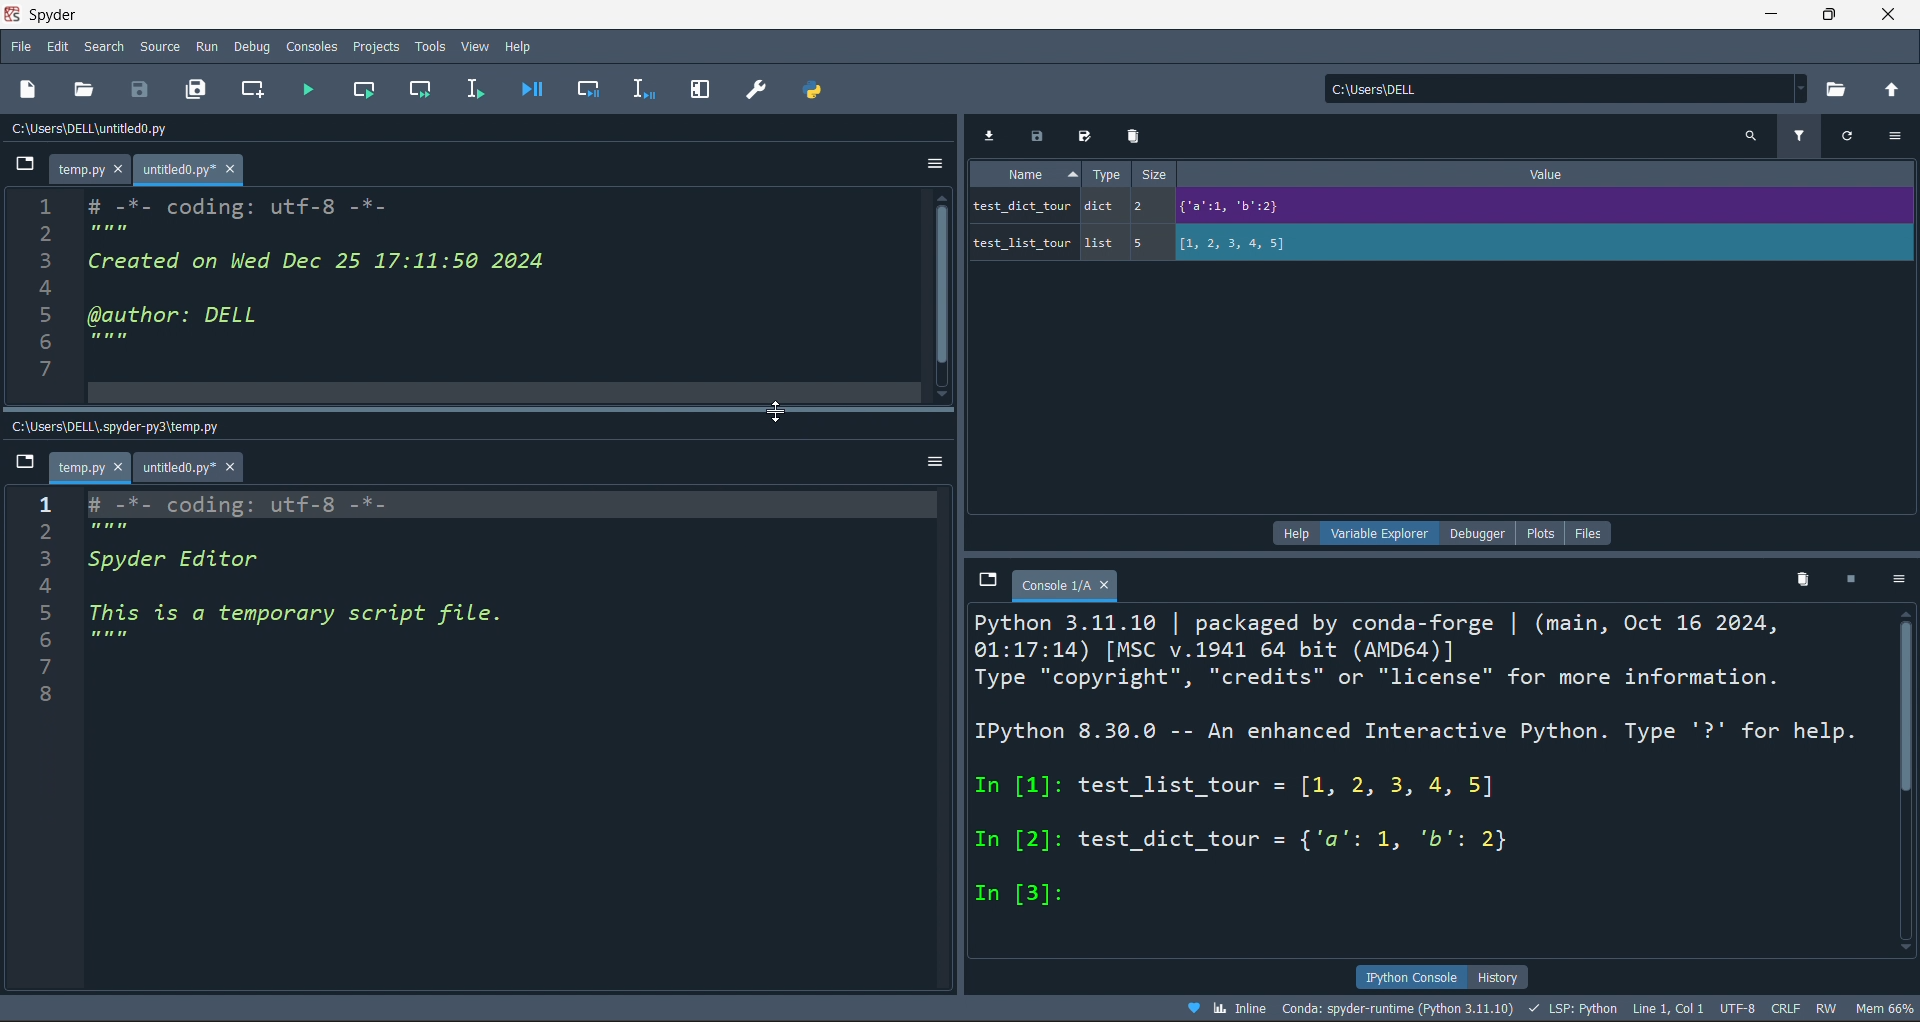 Image resolution: width=1920 pixels, height=1022 pixels. I want to click on browse tabs, so click(24, 166).